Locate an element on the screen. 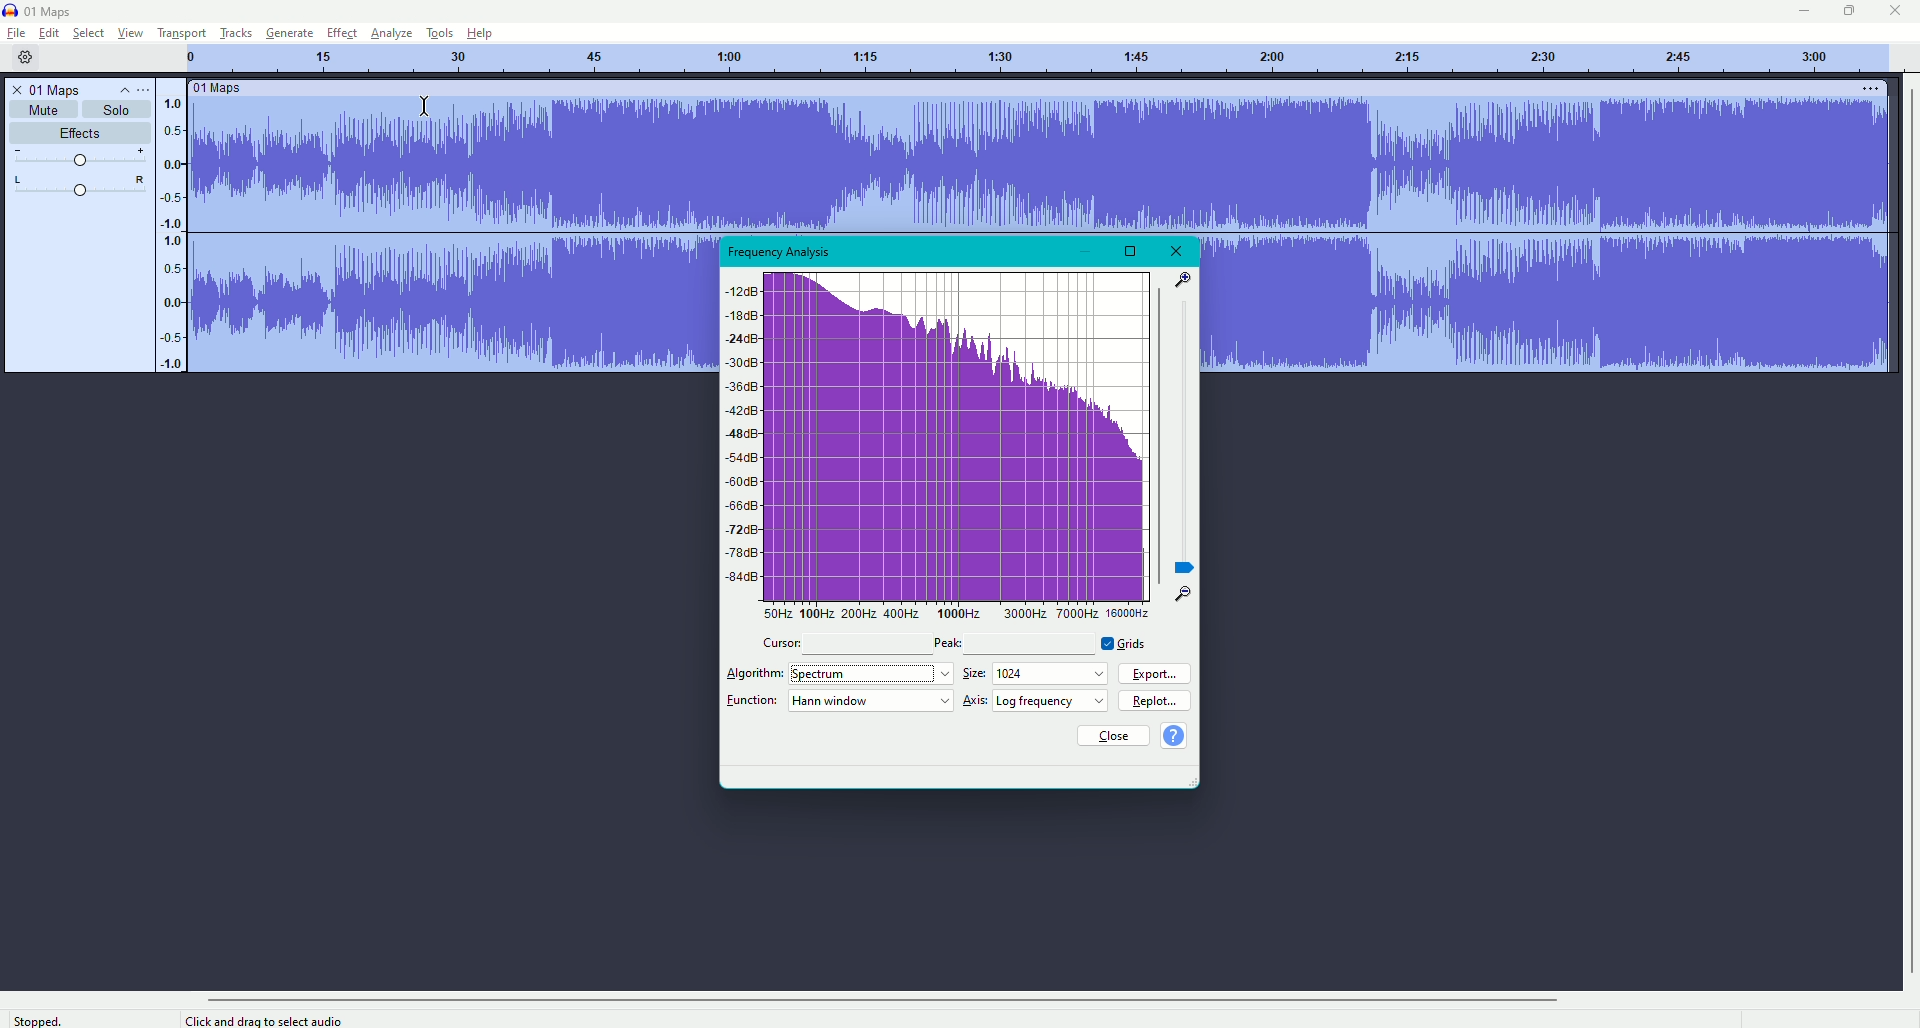 This screenshot has height=1028, width=1920. Analyze is located at coordinates (388, 33).